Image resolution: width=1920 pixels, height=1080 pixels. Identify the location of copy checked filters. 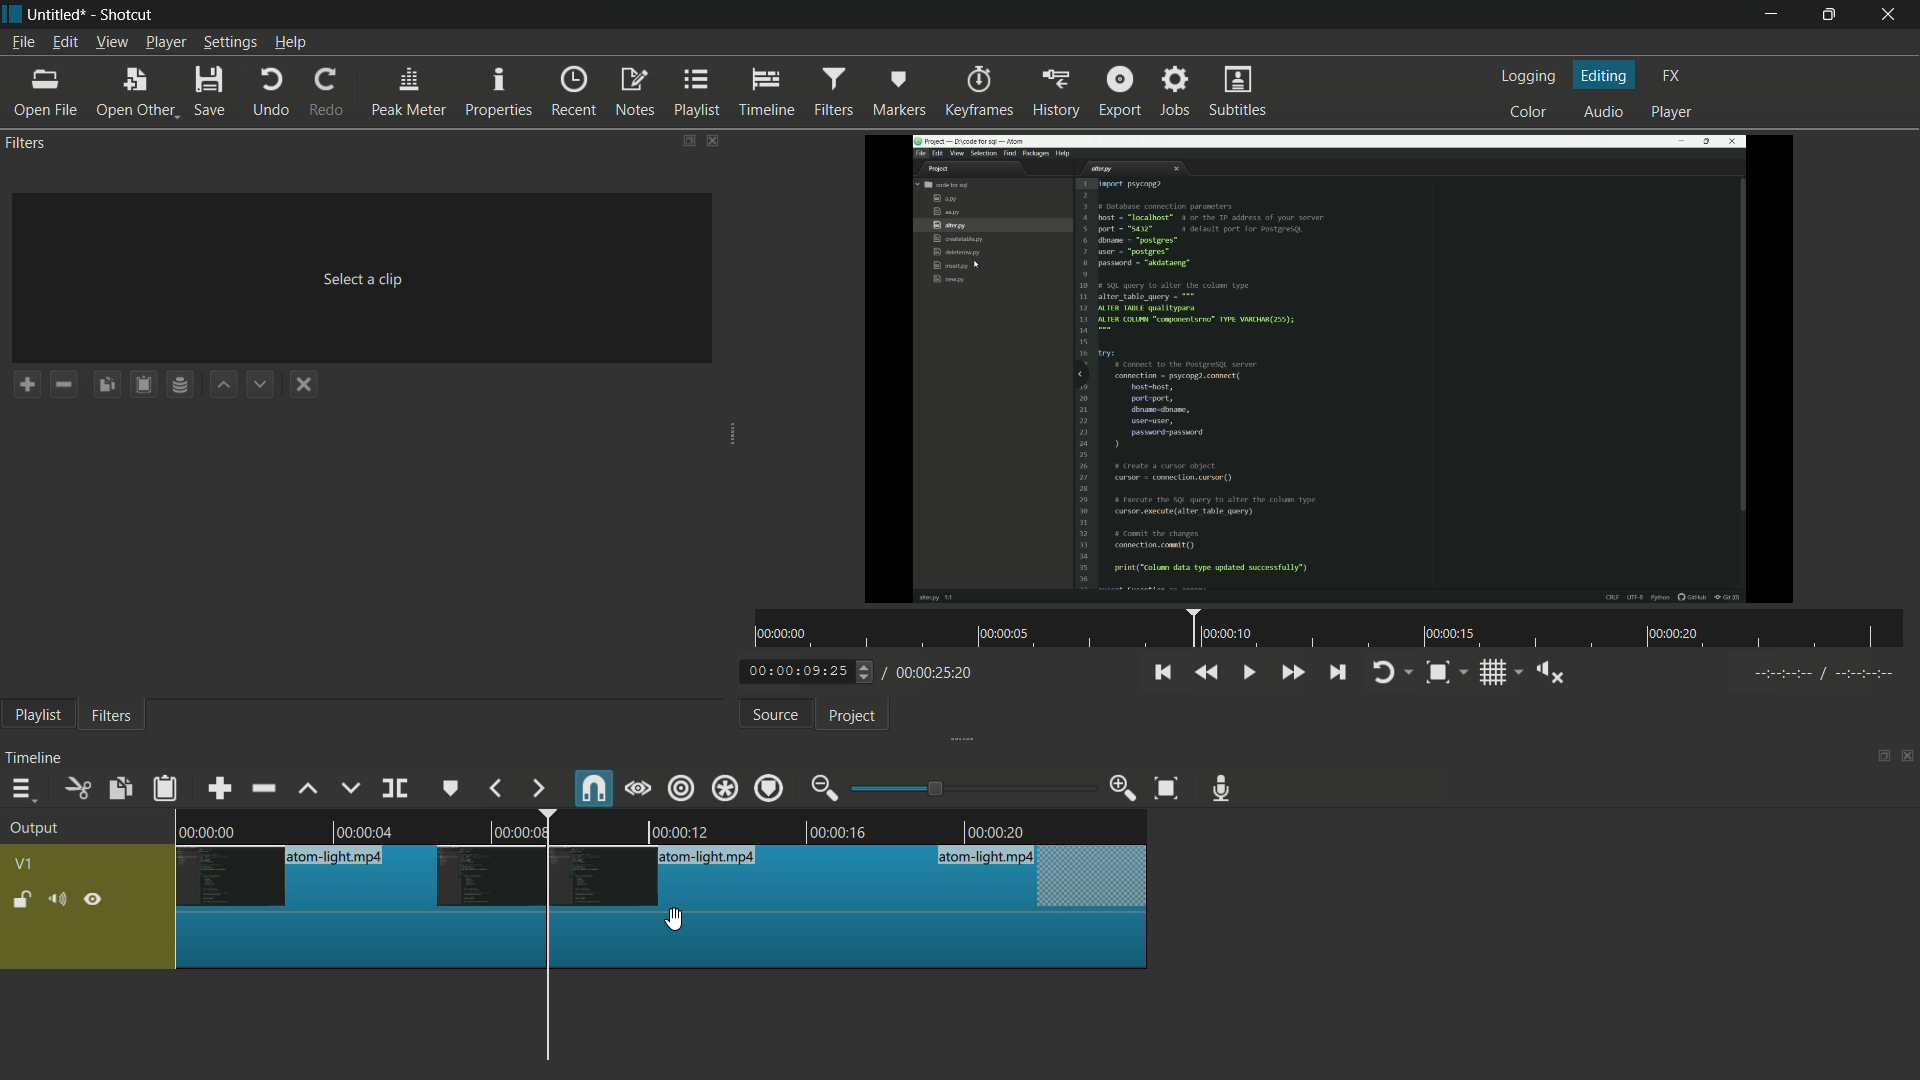
(111, 383).